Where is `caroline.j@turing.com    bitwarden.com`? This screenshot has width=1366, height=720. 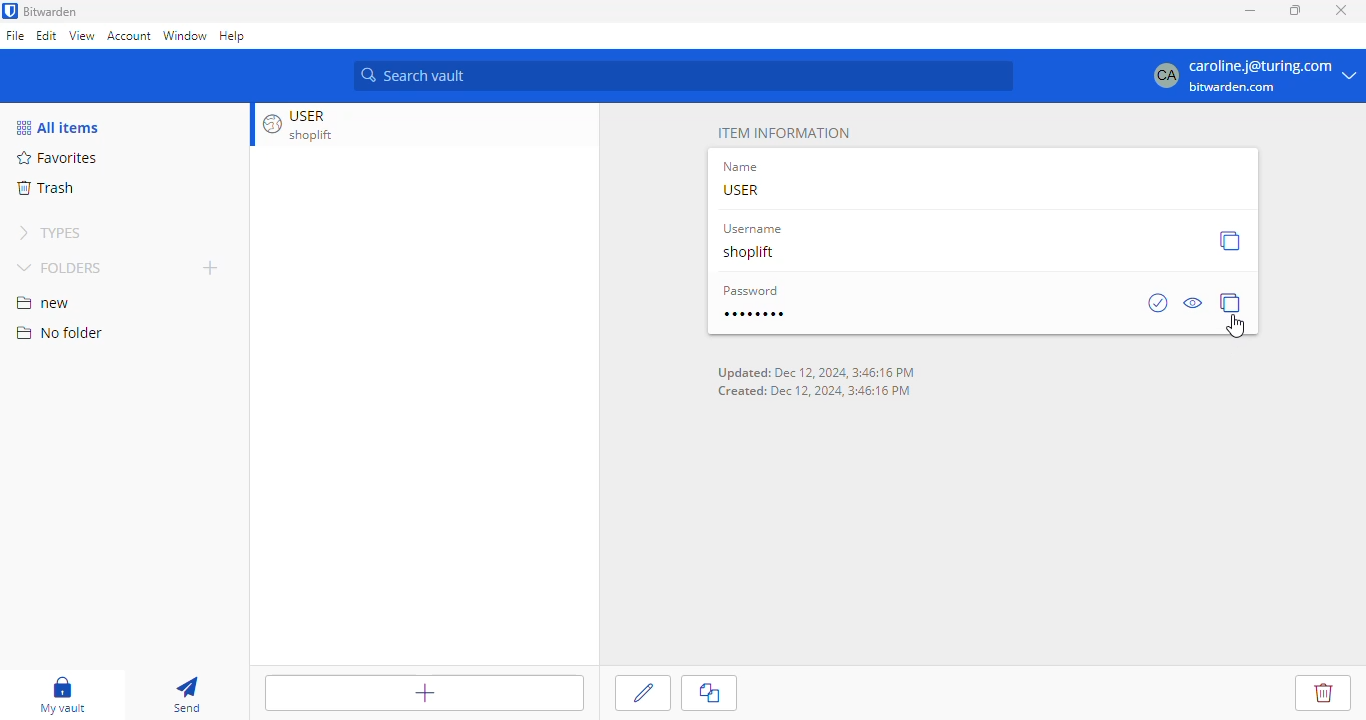 caroline.j@turing.com    bitwarden.com is located at coordinates (1253, 74).